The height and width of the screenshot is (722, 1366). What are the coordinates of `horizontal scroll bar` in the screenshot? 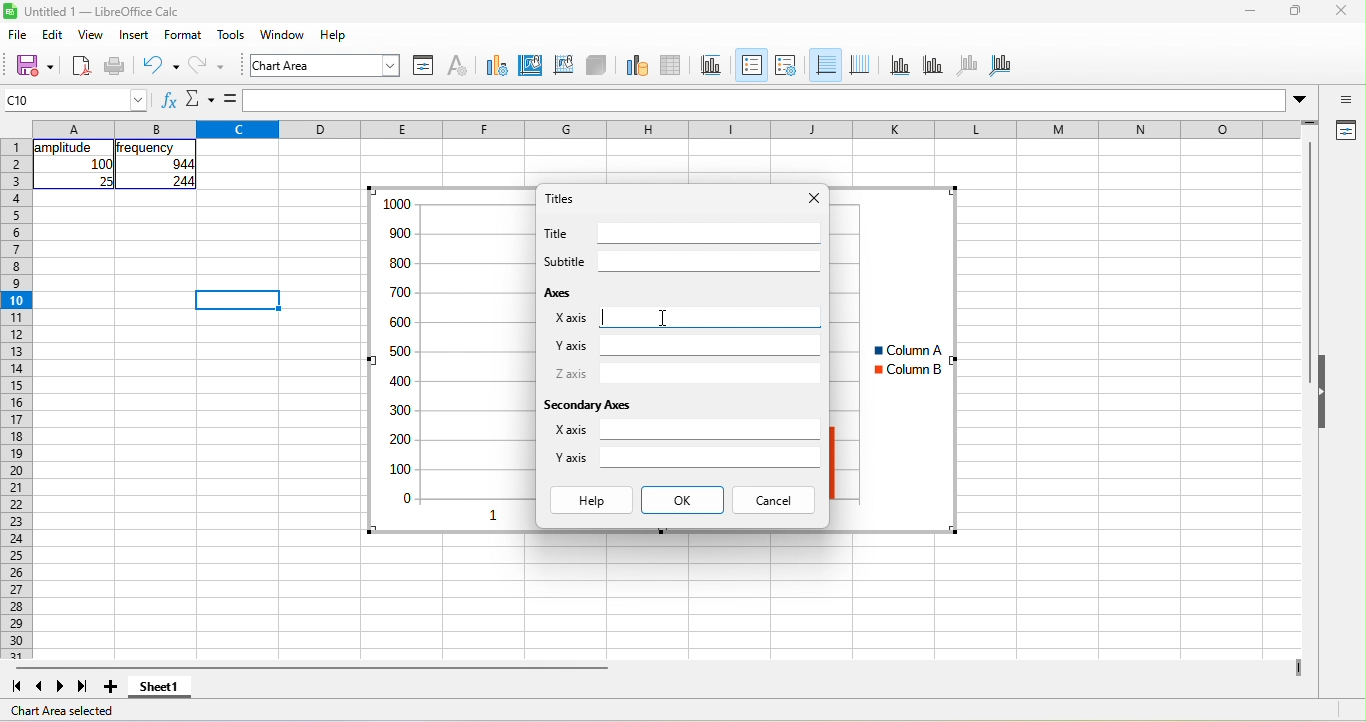 It's located at (312, 668).